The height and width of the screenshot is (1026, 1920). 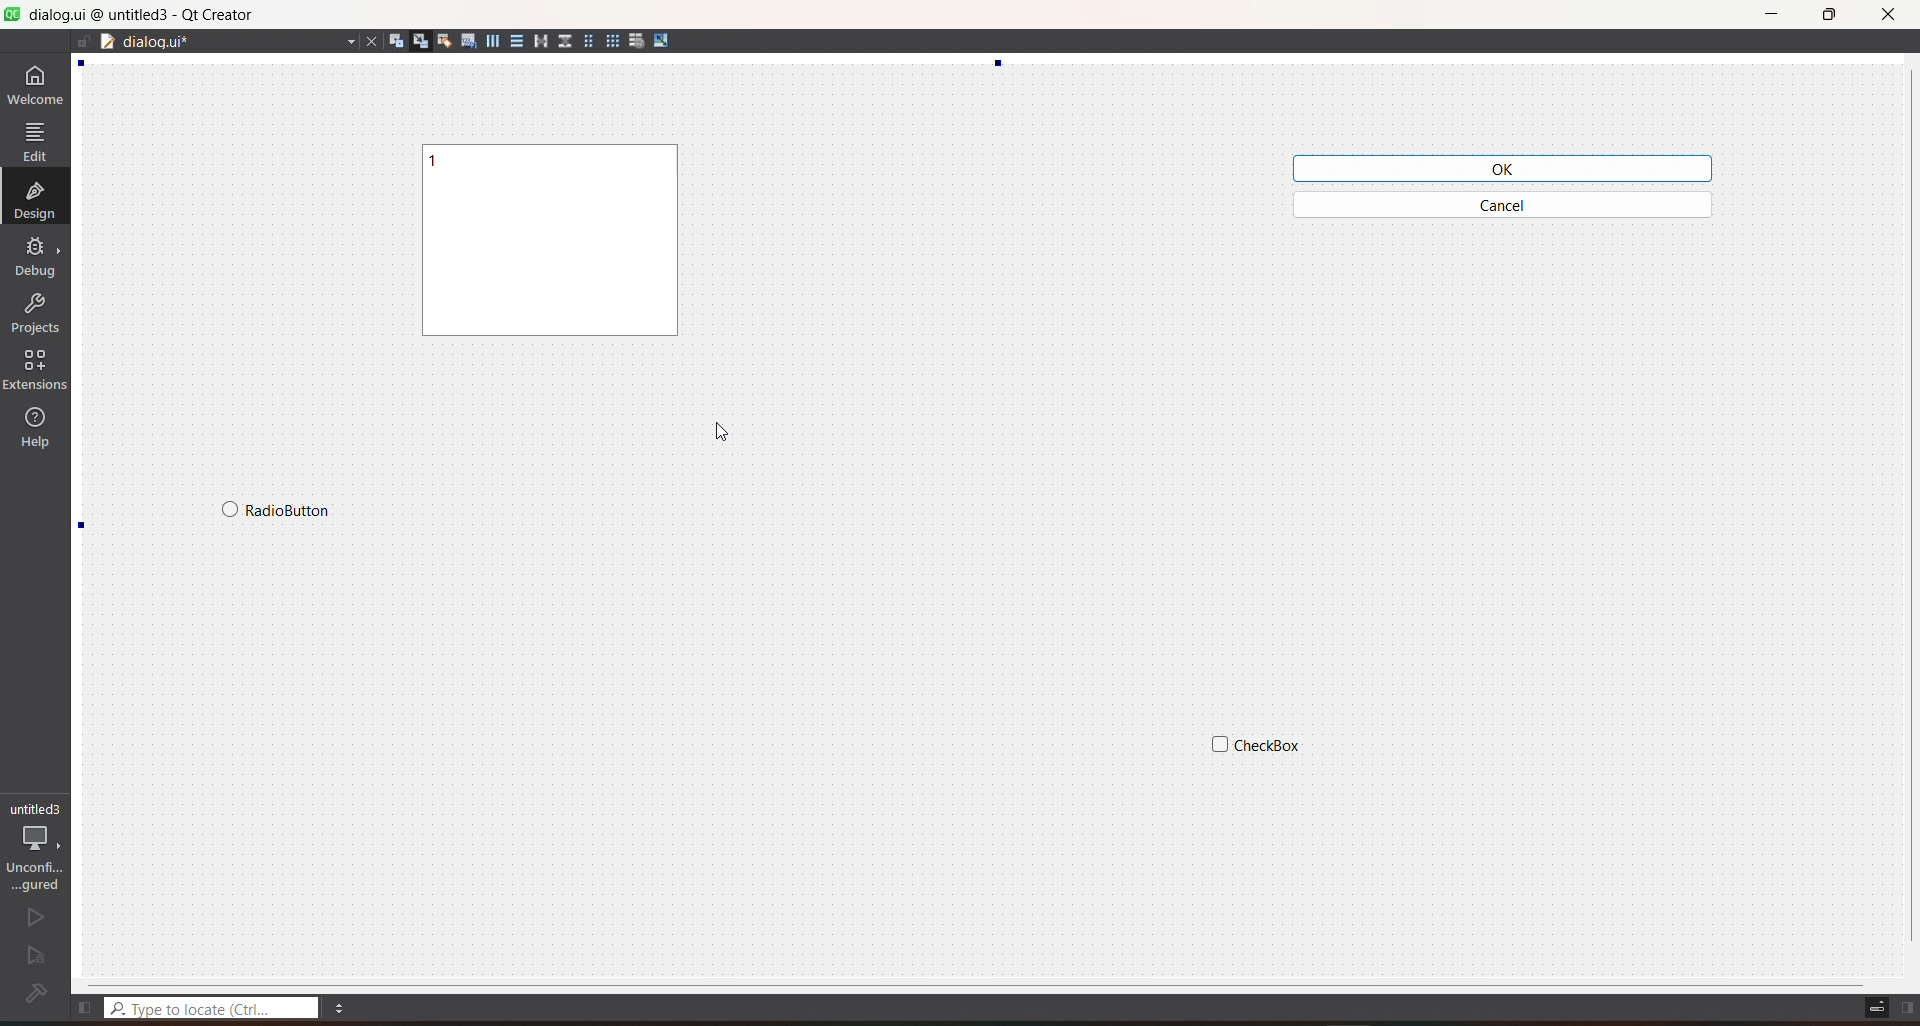 What do you see at coordinates (82, 44) in the screenshot?
I see `file is writable` at bounding box center [82, 44].